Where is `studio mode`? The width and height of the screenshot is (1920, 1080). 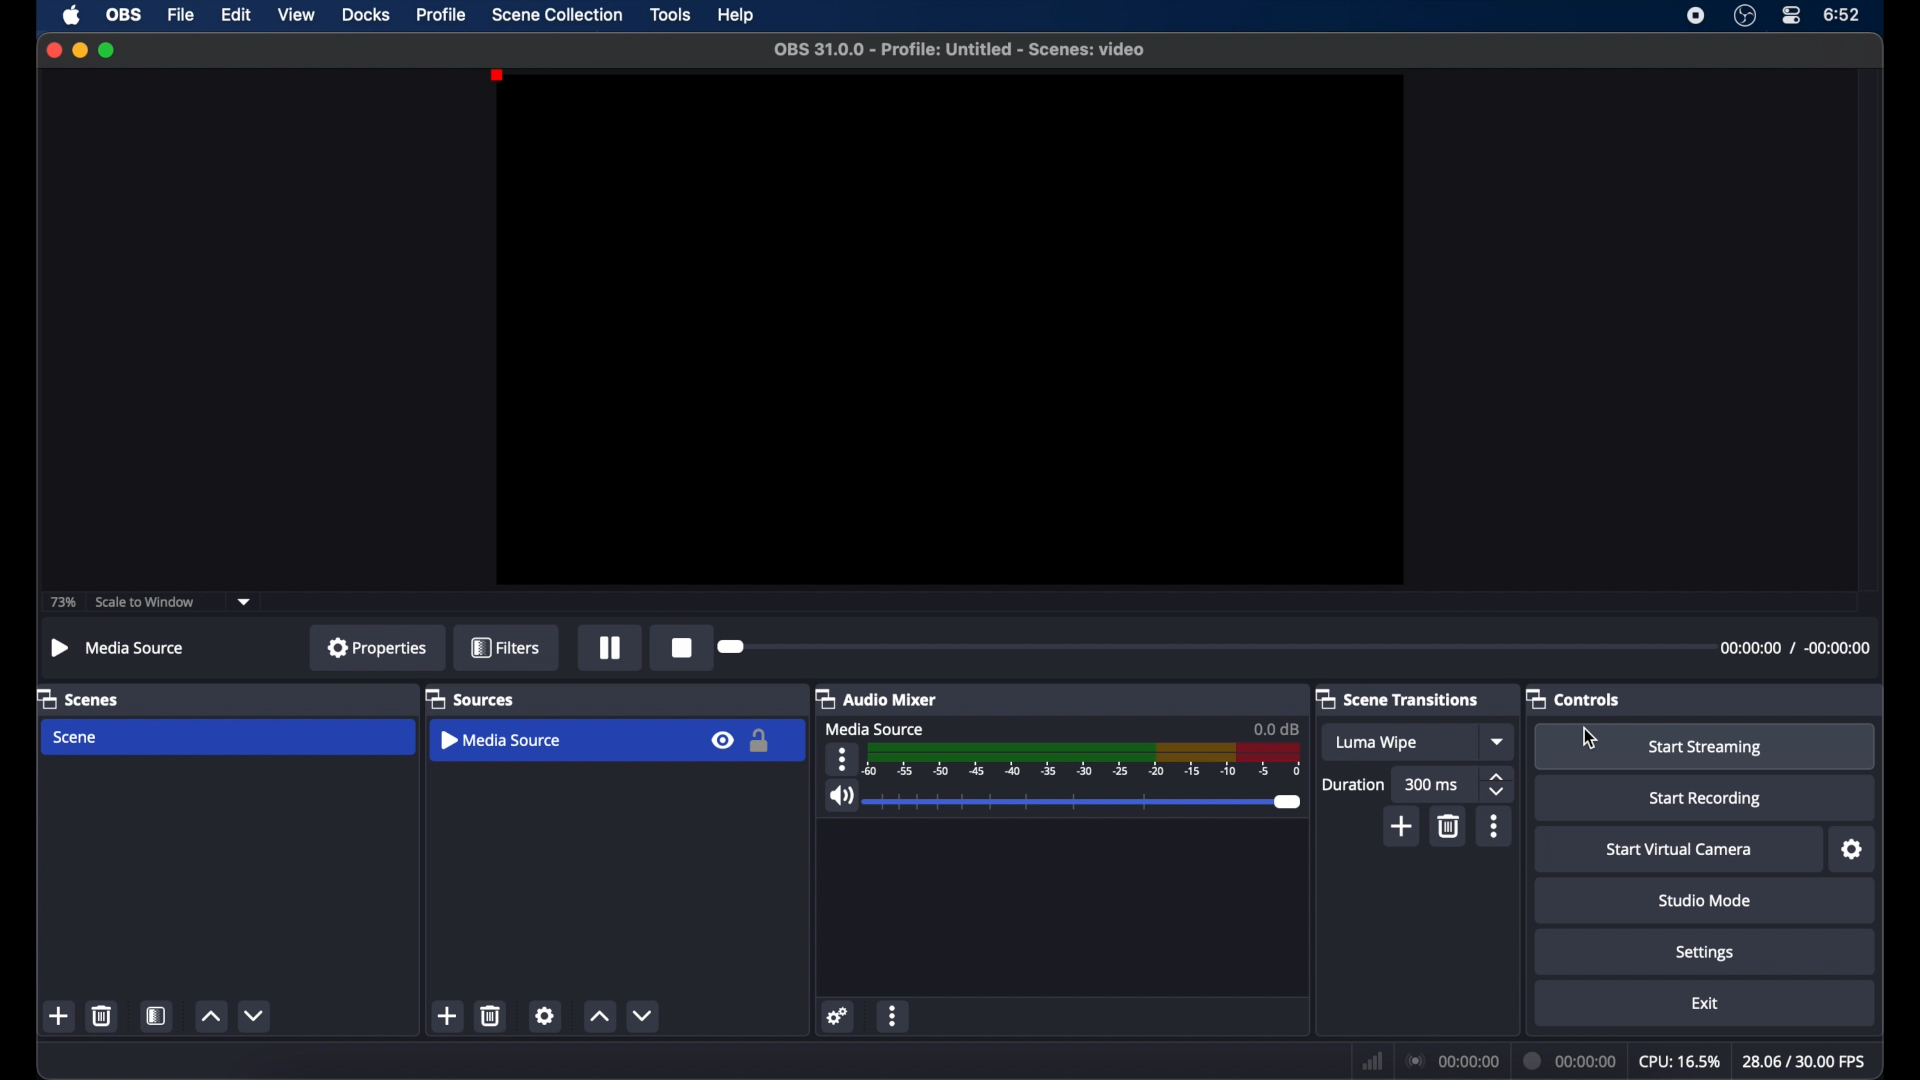
studio mode is located at coordinates (1704, 901).